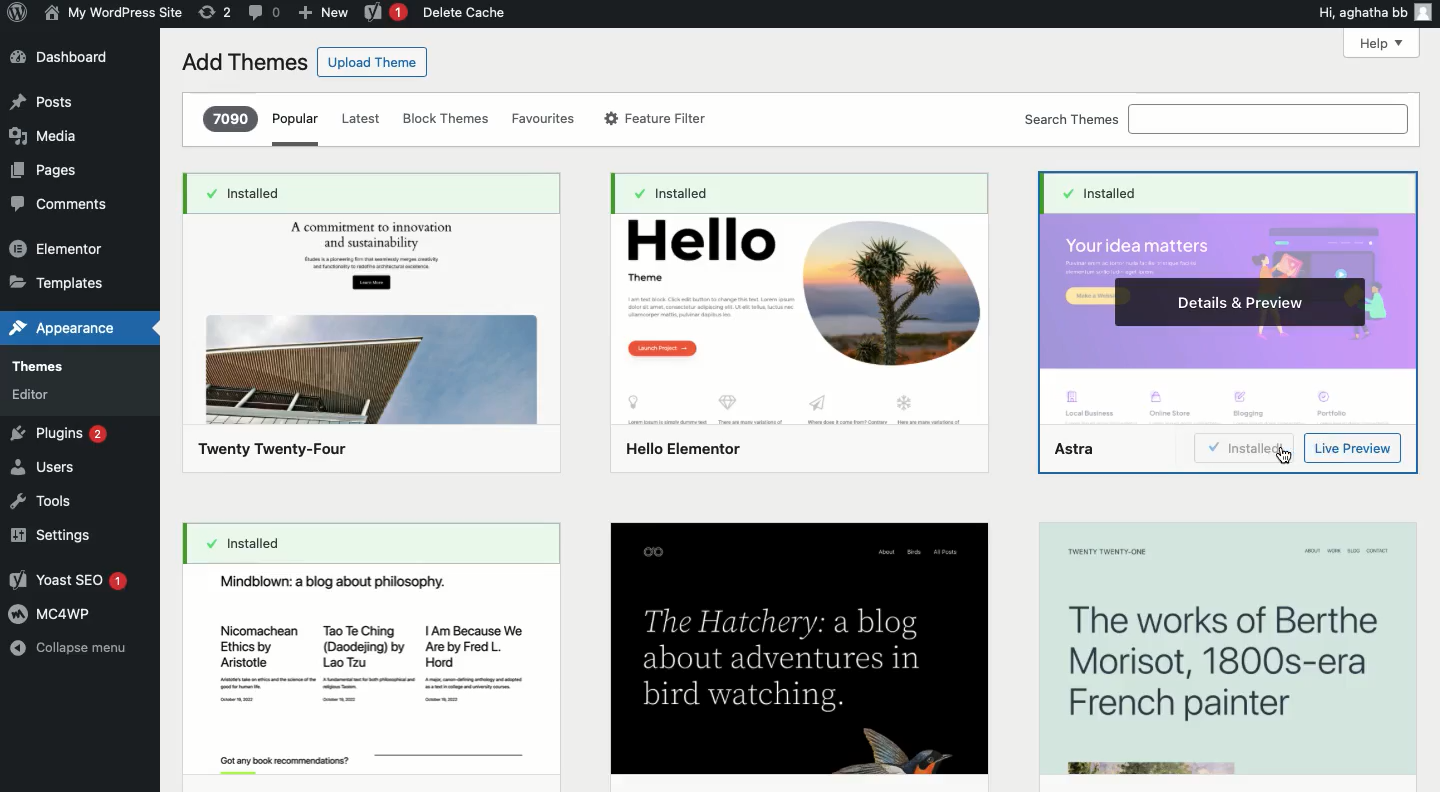 This screenshot has width=1440, height=792. Describe the element at coordinates (54, 371) in the screenshot. I see `Themes` at that location.